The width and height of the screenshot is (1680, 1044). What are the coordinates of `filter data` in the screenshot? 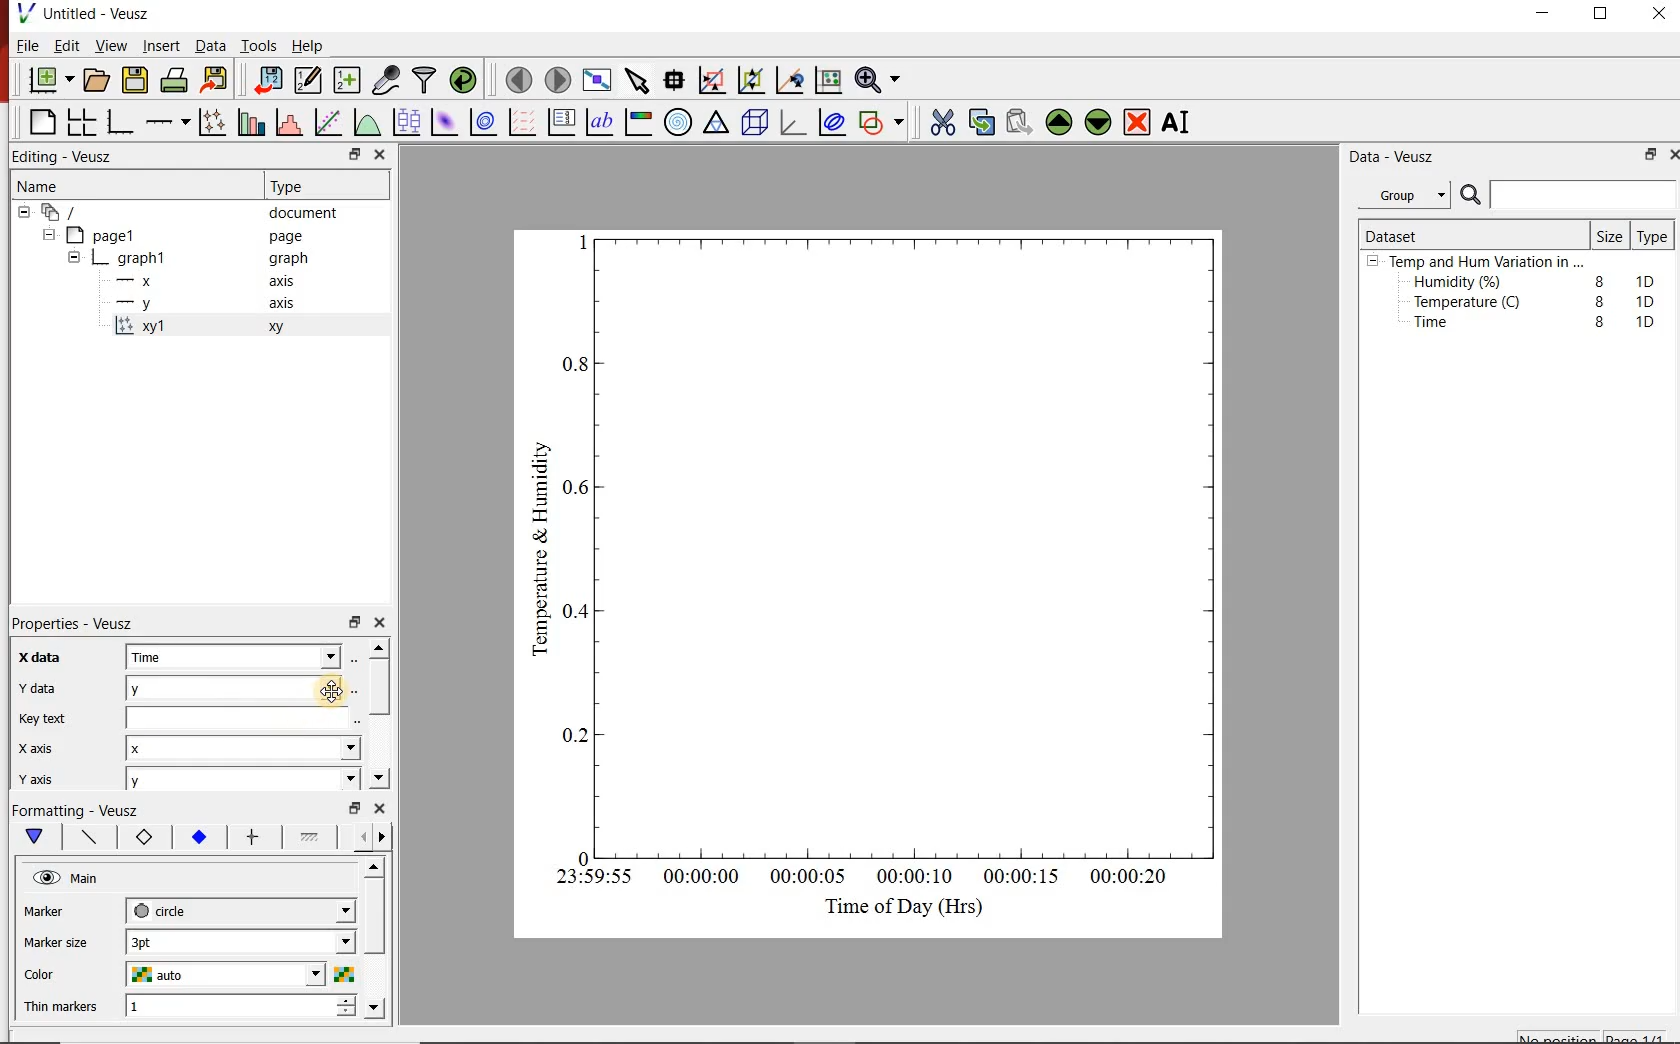 It's located at (425, 81).